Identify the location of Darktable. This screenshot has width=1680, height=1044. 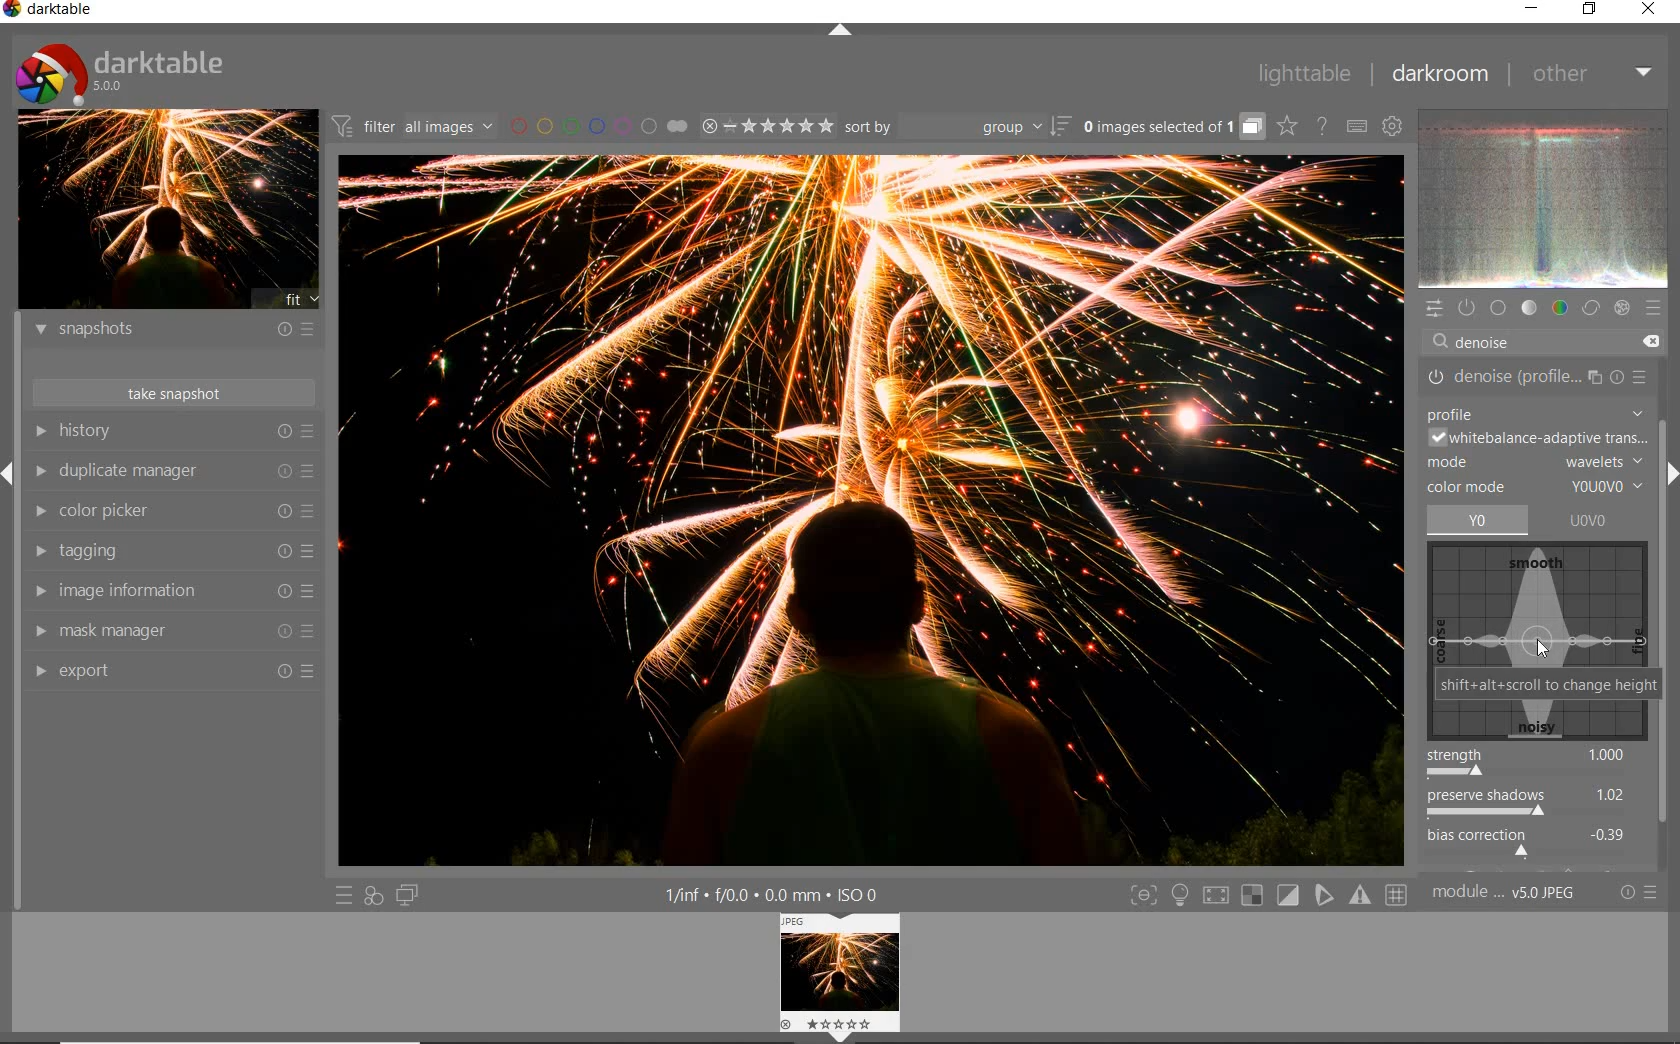
(50, 11).